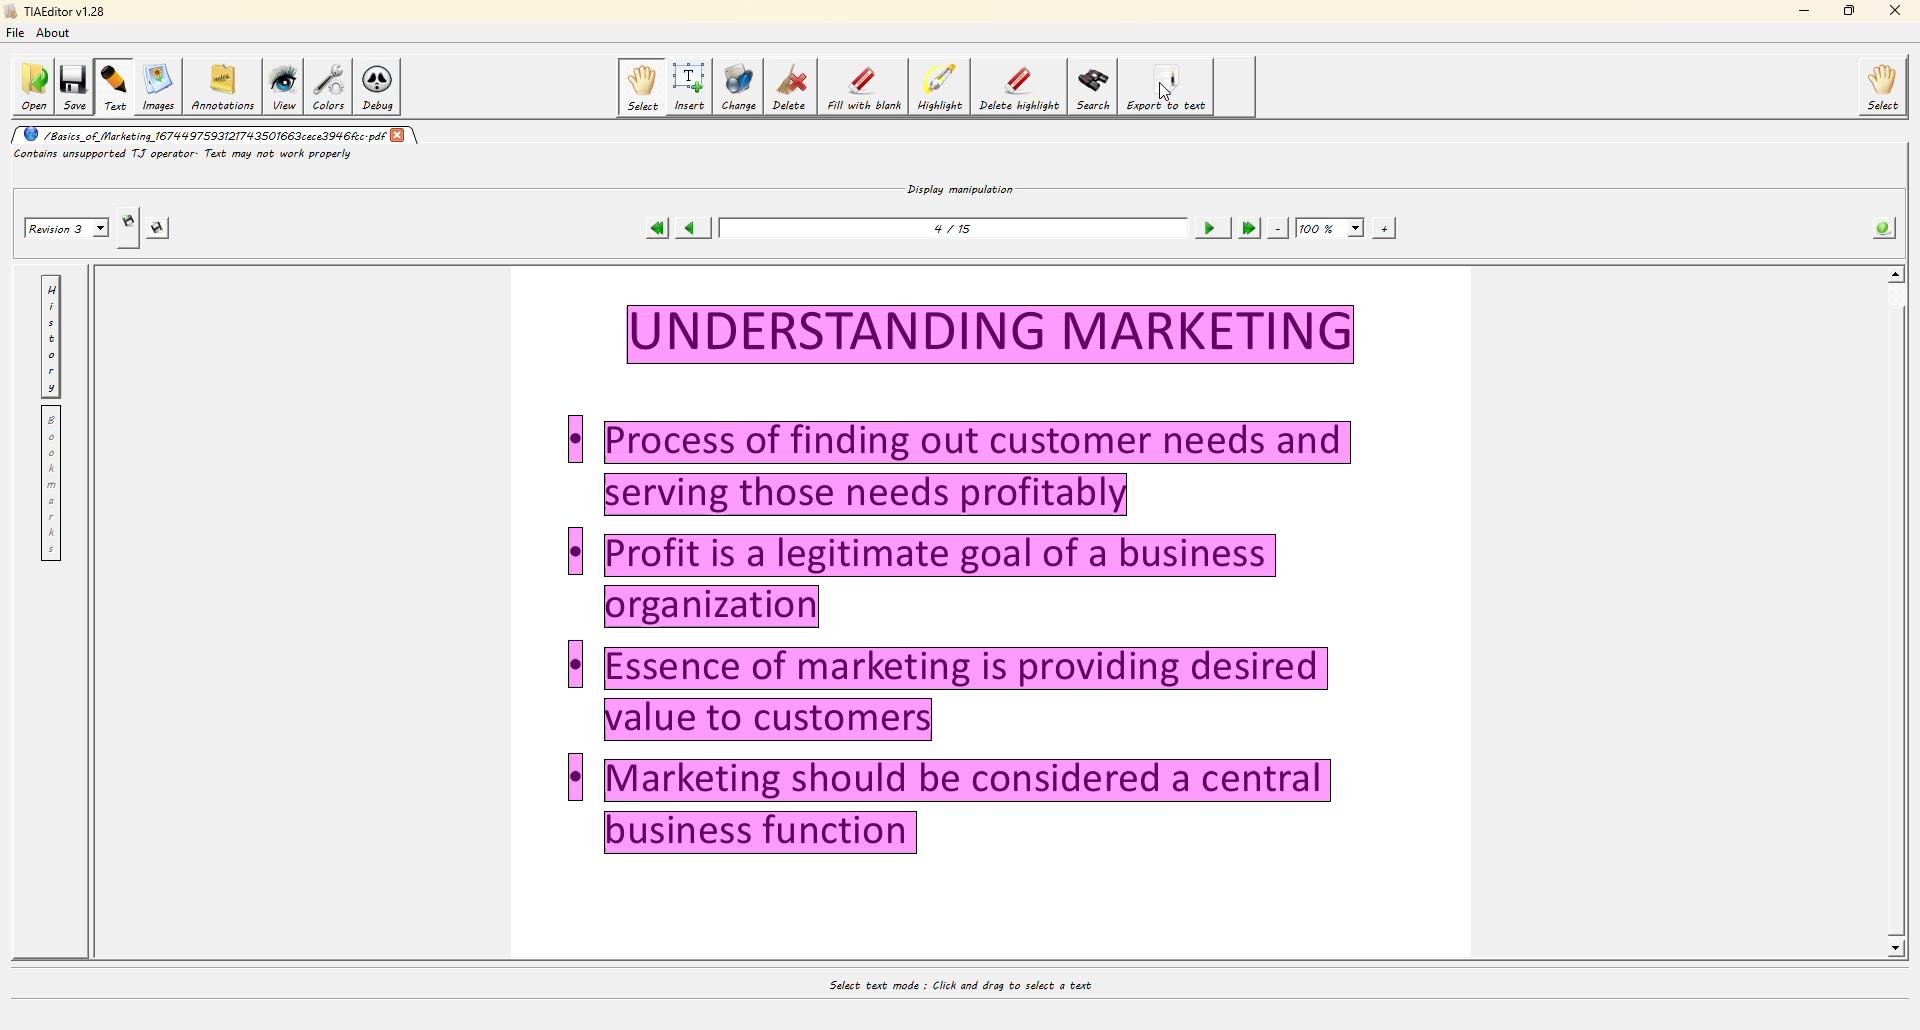 The height and width of the screenshot is (1030, 1920). Describe the element at coordinates (958, 186) in the screenshot. I see `display manipulation` at that location.